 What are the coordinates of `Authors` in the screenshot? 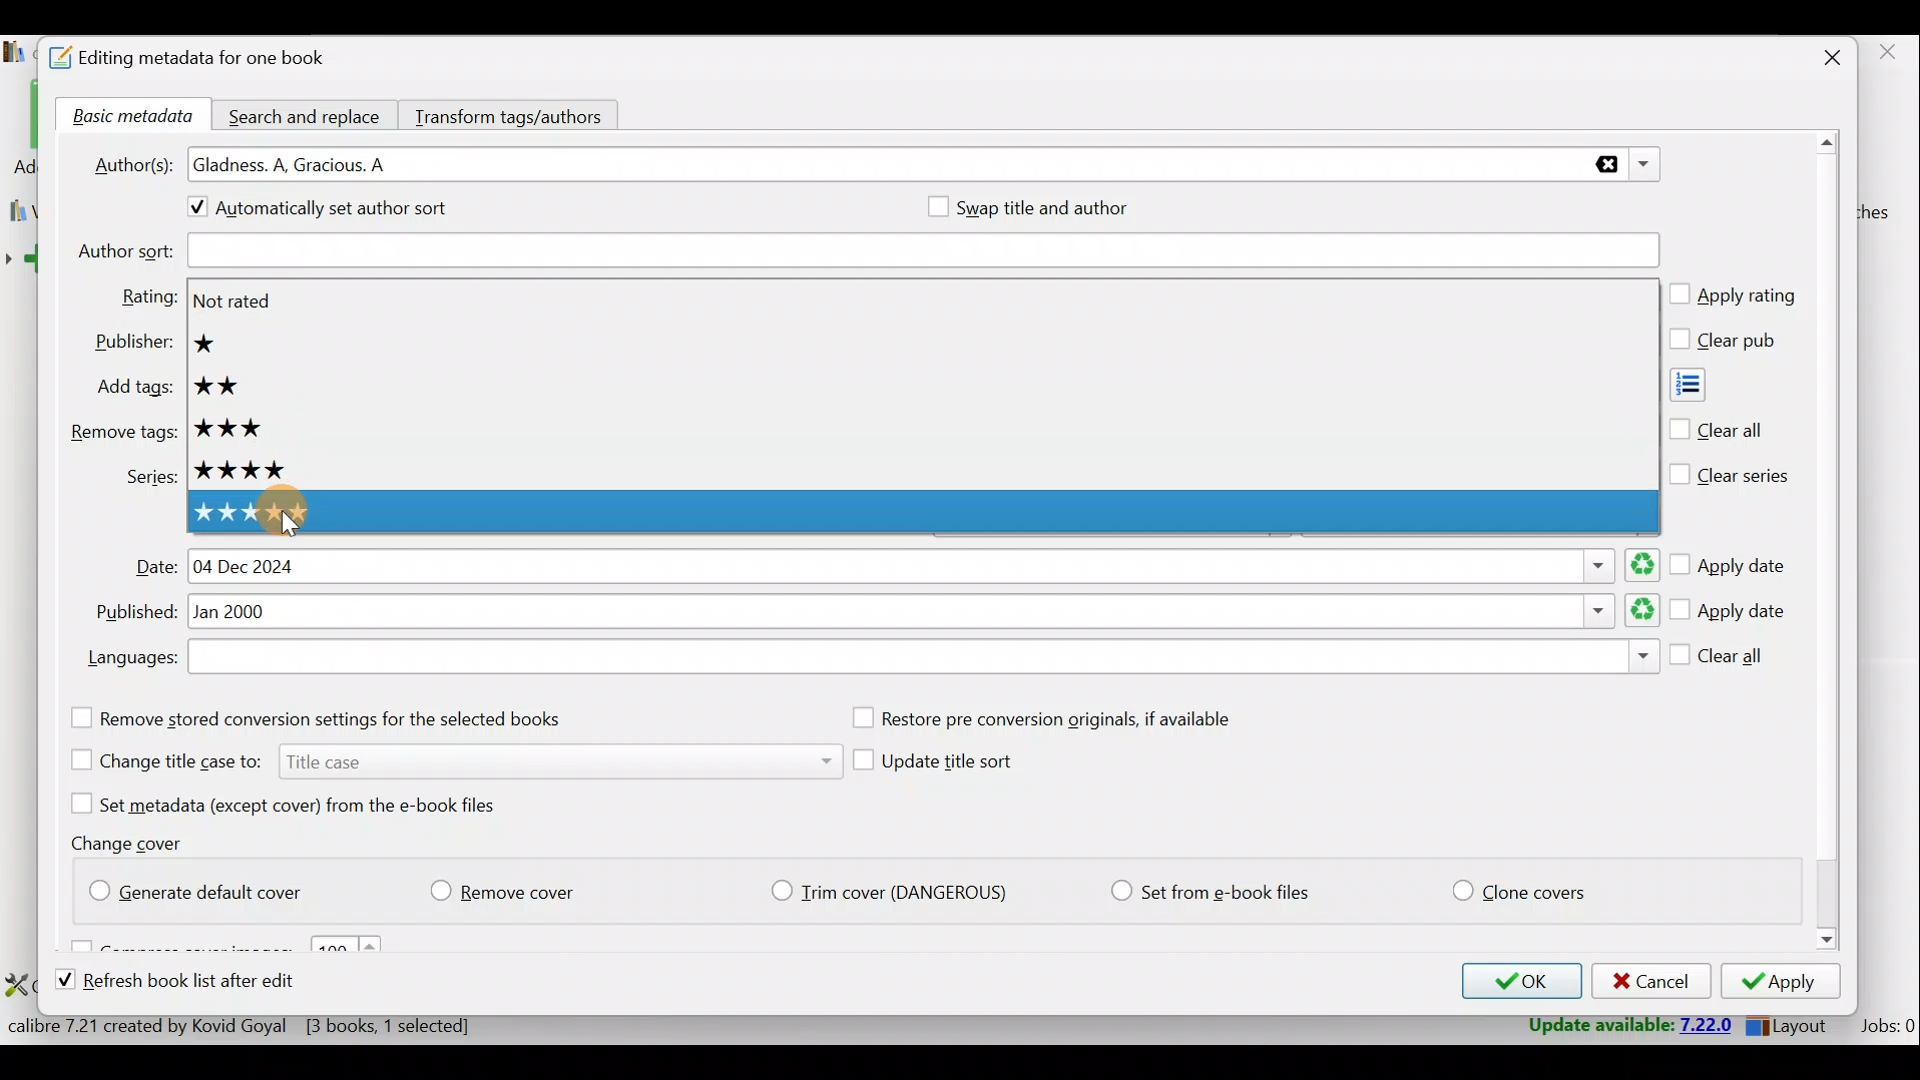 It's located at (926, 166).